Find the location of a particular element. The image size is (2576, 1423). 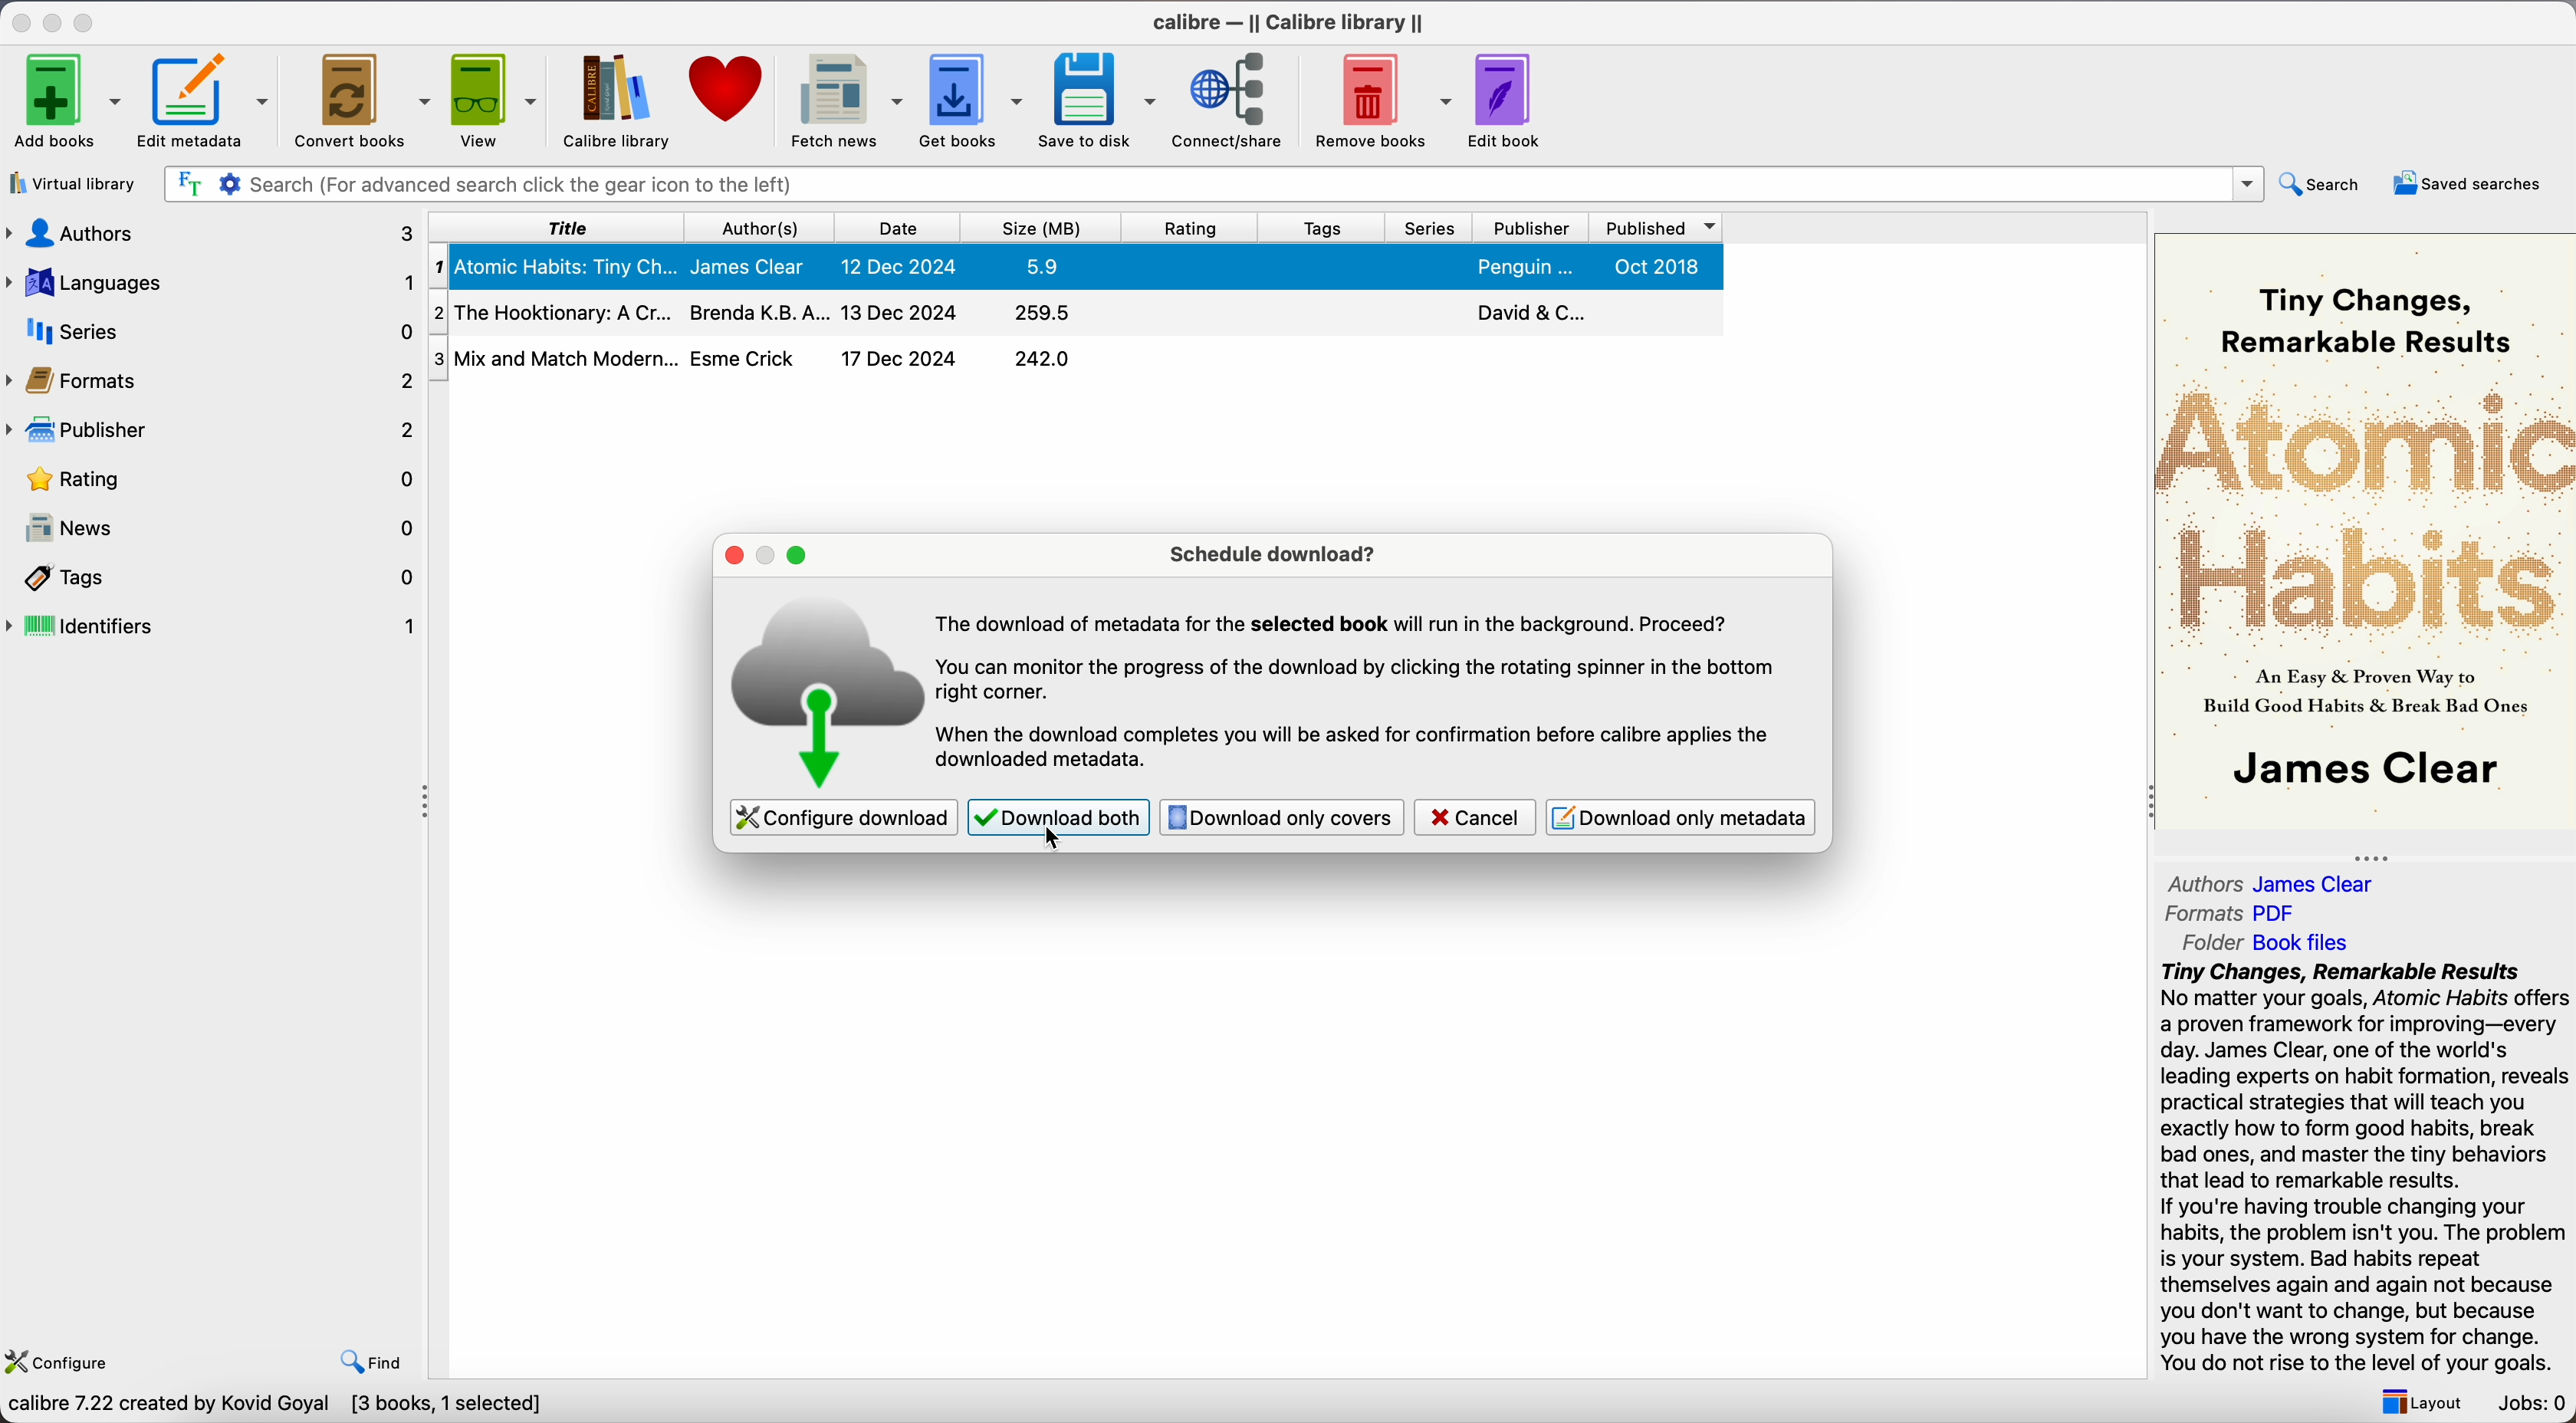

Calibre - || Calibre library || is located at coordinates (1283, 24).